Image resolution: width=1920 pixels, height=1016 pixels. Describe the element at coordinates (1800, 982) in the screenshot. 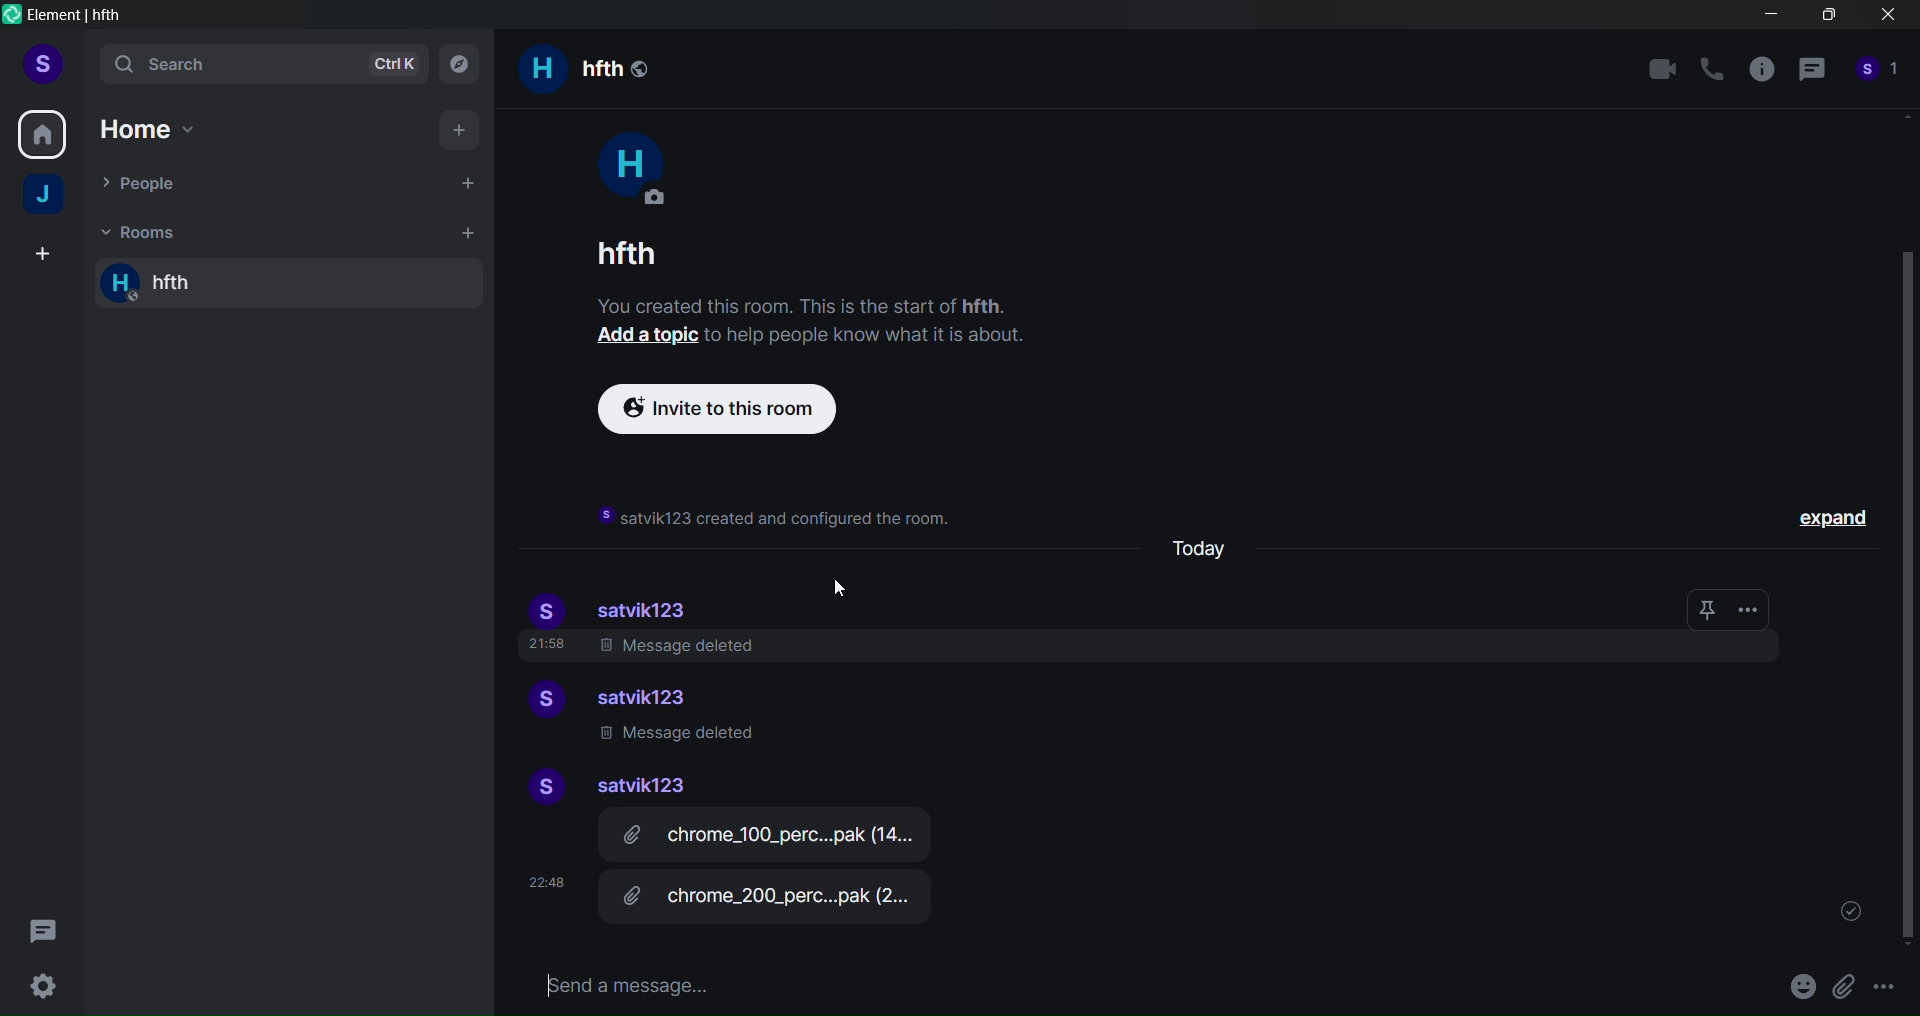

I see `emoji` at that location.